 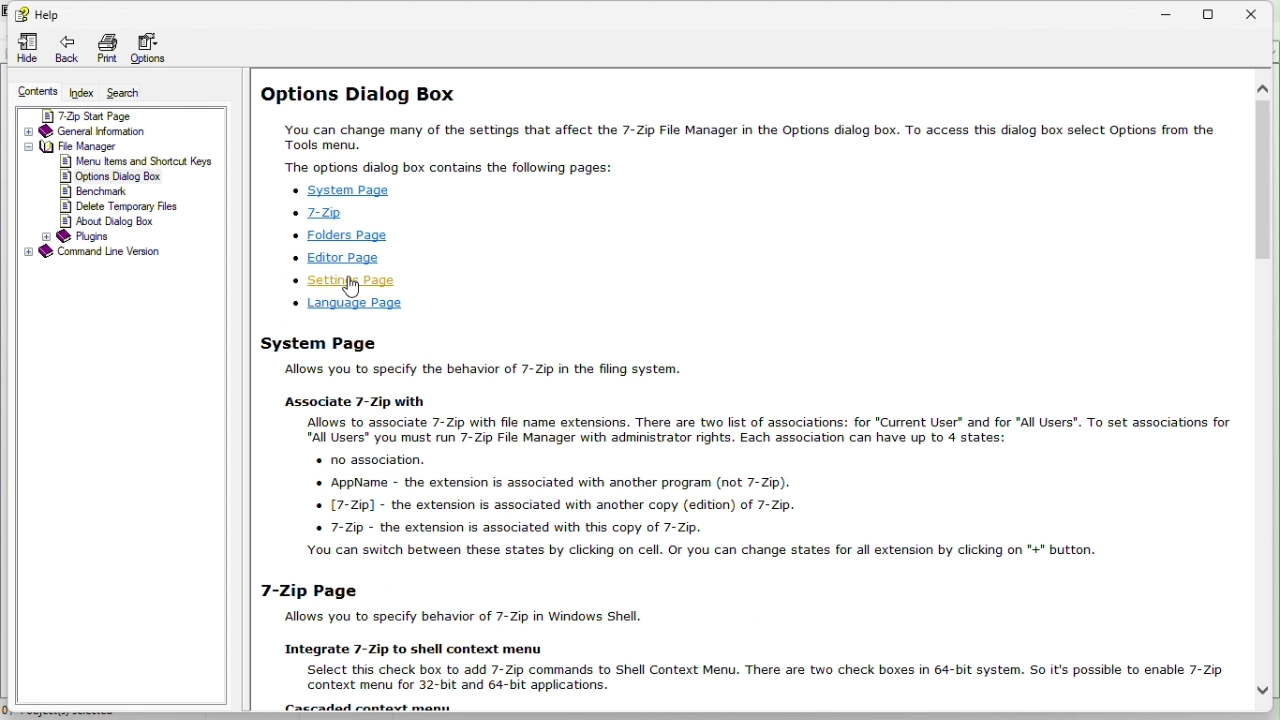 What do you see at coordinates (113, 221) in the screenshot?
I see `about  dialog box` at bounding box center [113, 221].